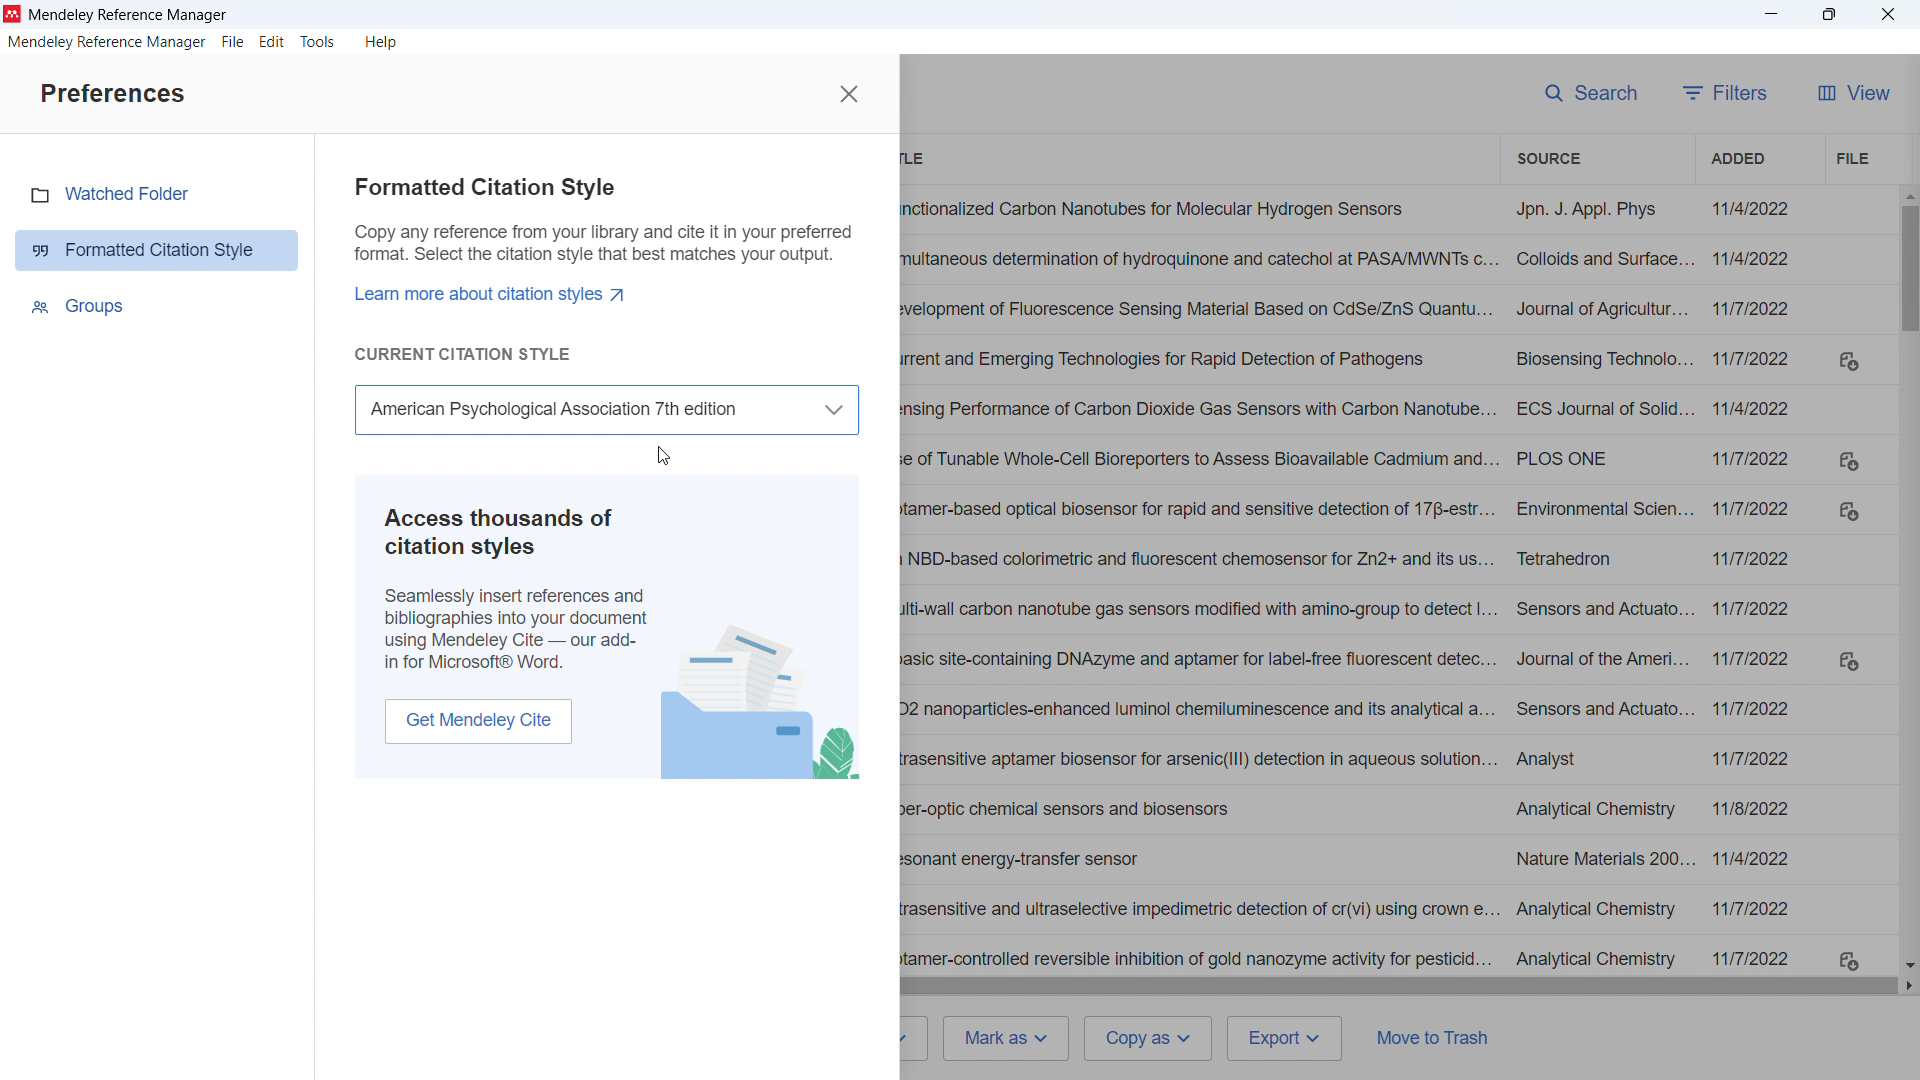 Image resolution: width=1920 pixels, height=1080 pixels. What do you see at coordinates (1546, 157) in the screenshot?
I see `Sort by source ` at bounding box center [1546, 157].